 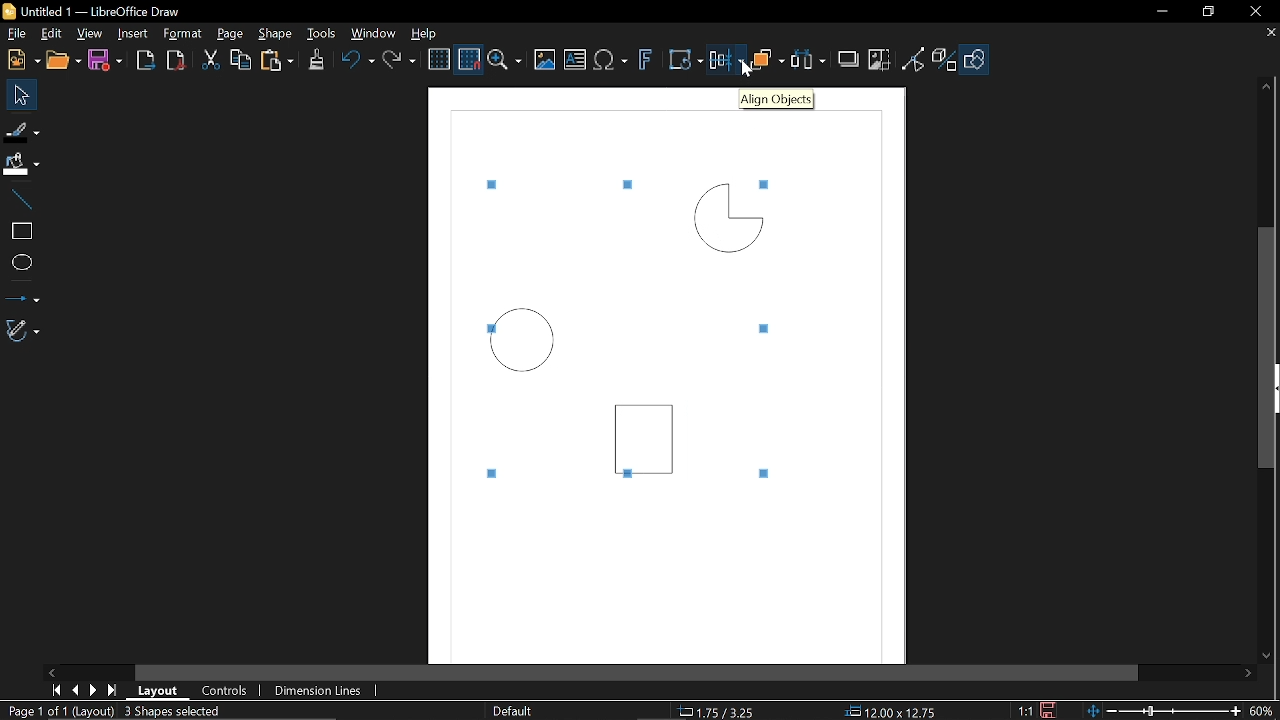 What do you see at coordinates (646, 62) in the screenshot?
I see `Insert Fontwork` at bounding box center [646, 62].